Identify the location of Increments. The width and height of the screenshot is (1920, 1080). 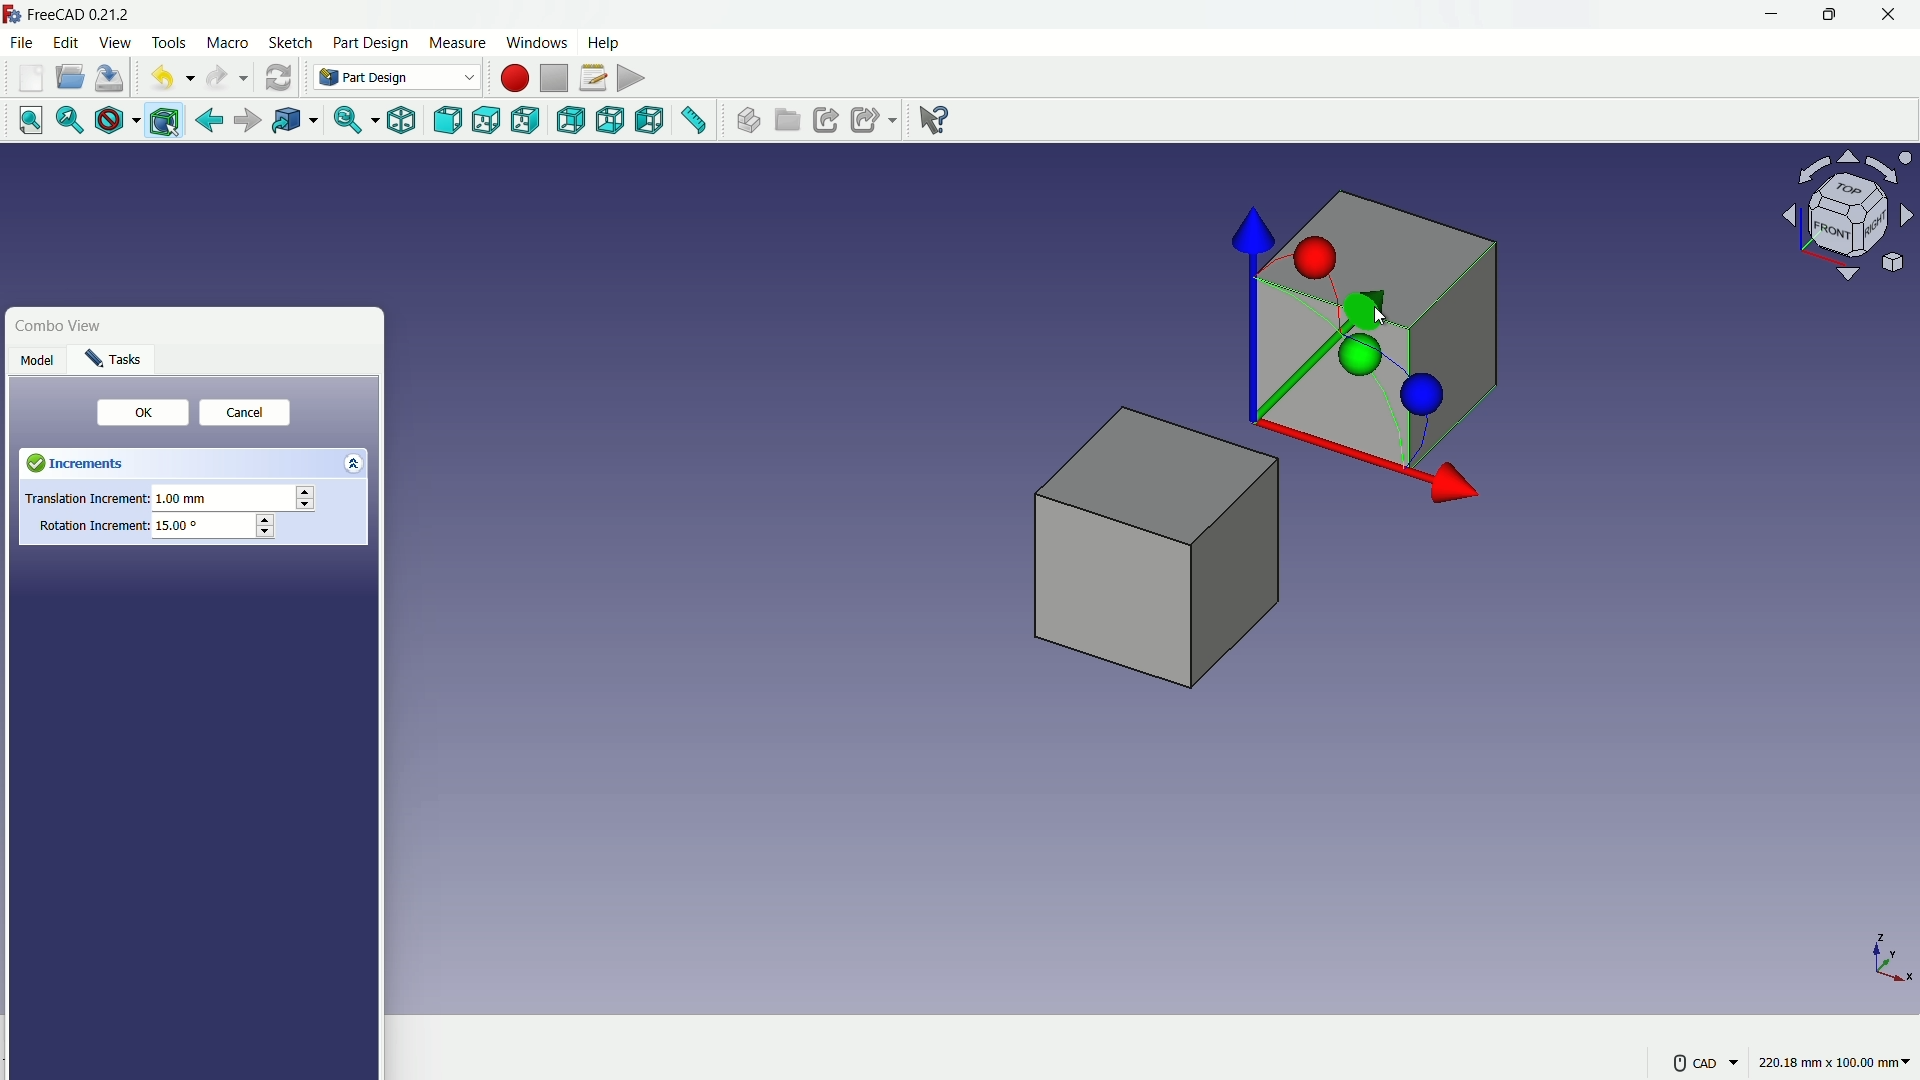
(122, 462).